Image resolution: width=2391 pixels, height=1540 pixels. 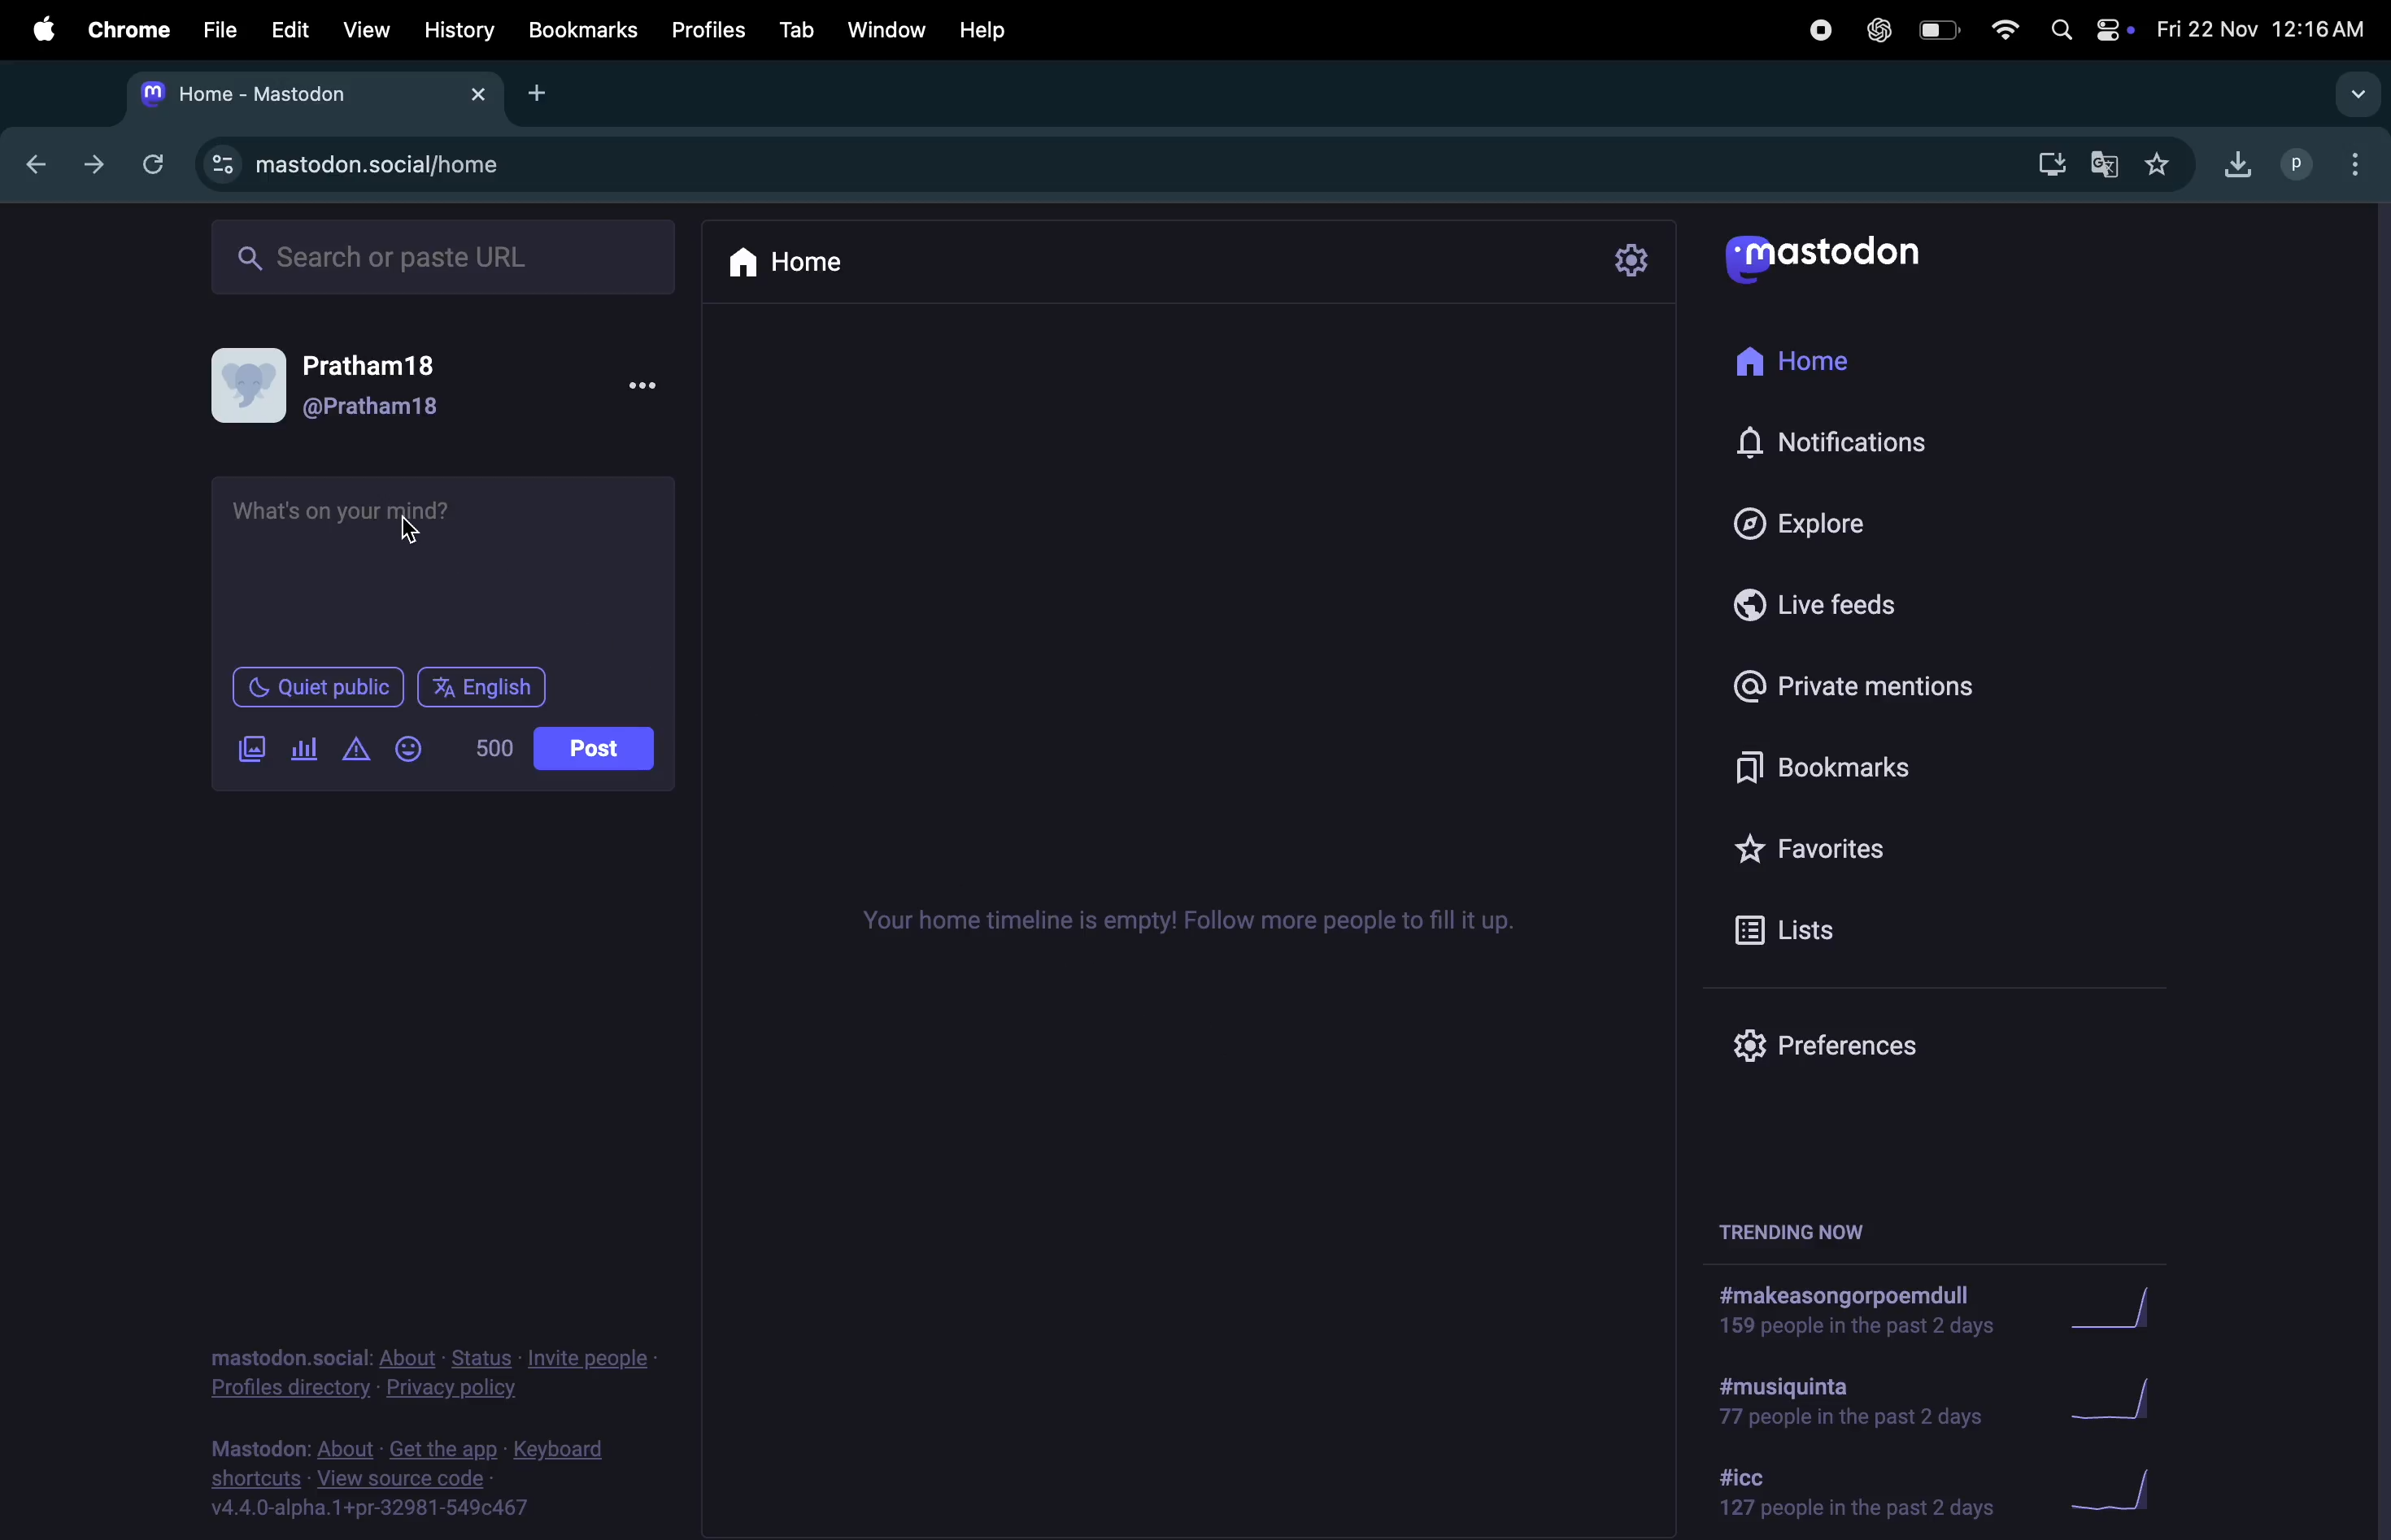 I want to click on settings, so click(x=1631, y=256).